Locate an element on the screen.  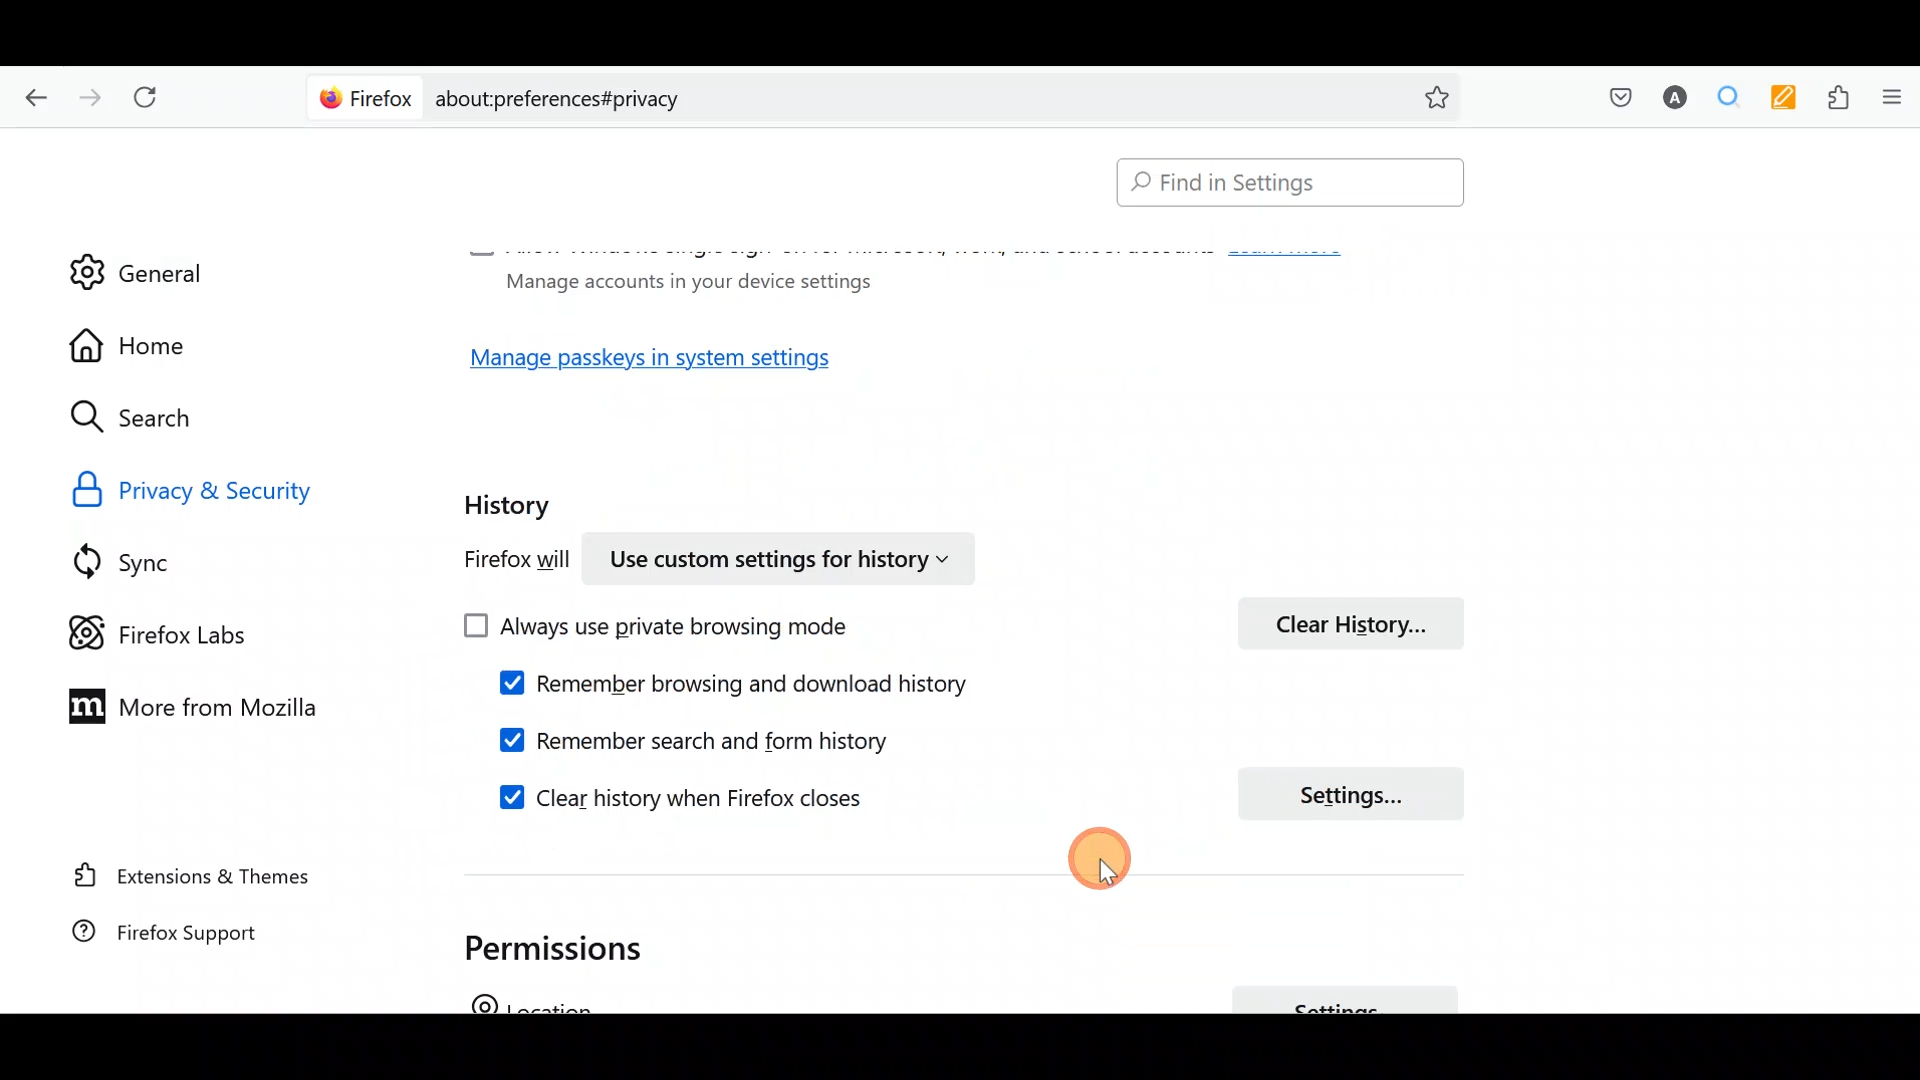
Open application menu is located at coordinates (1890, 99).